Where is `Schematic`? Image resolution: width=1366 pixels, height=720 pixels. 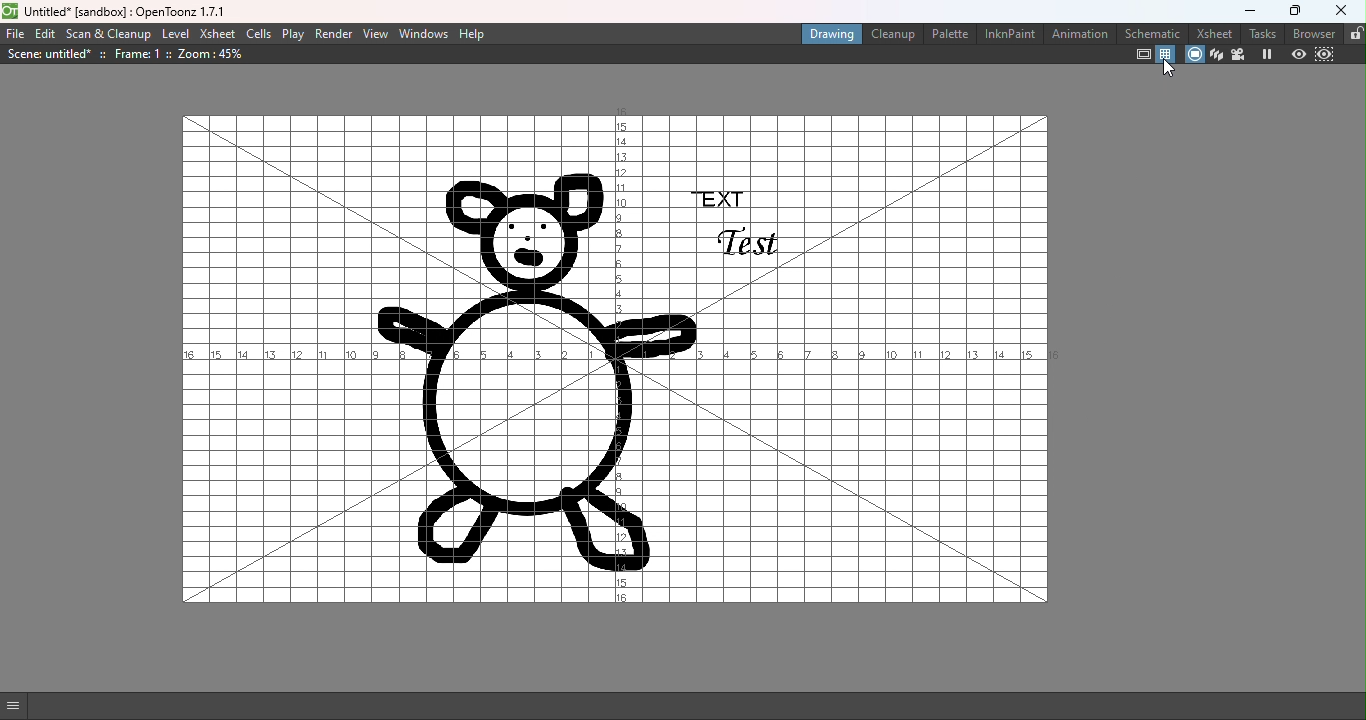 Schematic is located at coordinates (1152, 32).